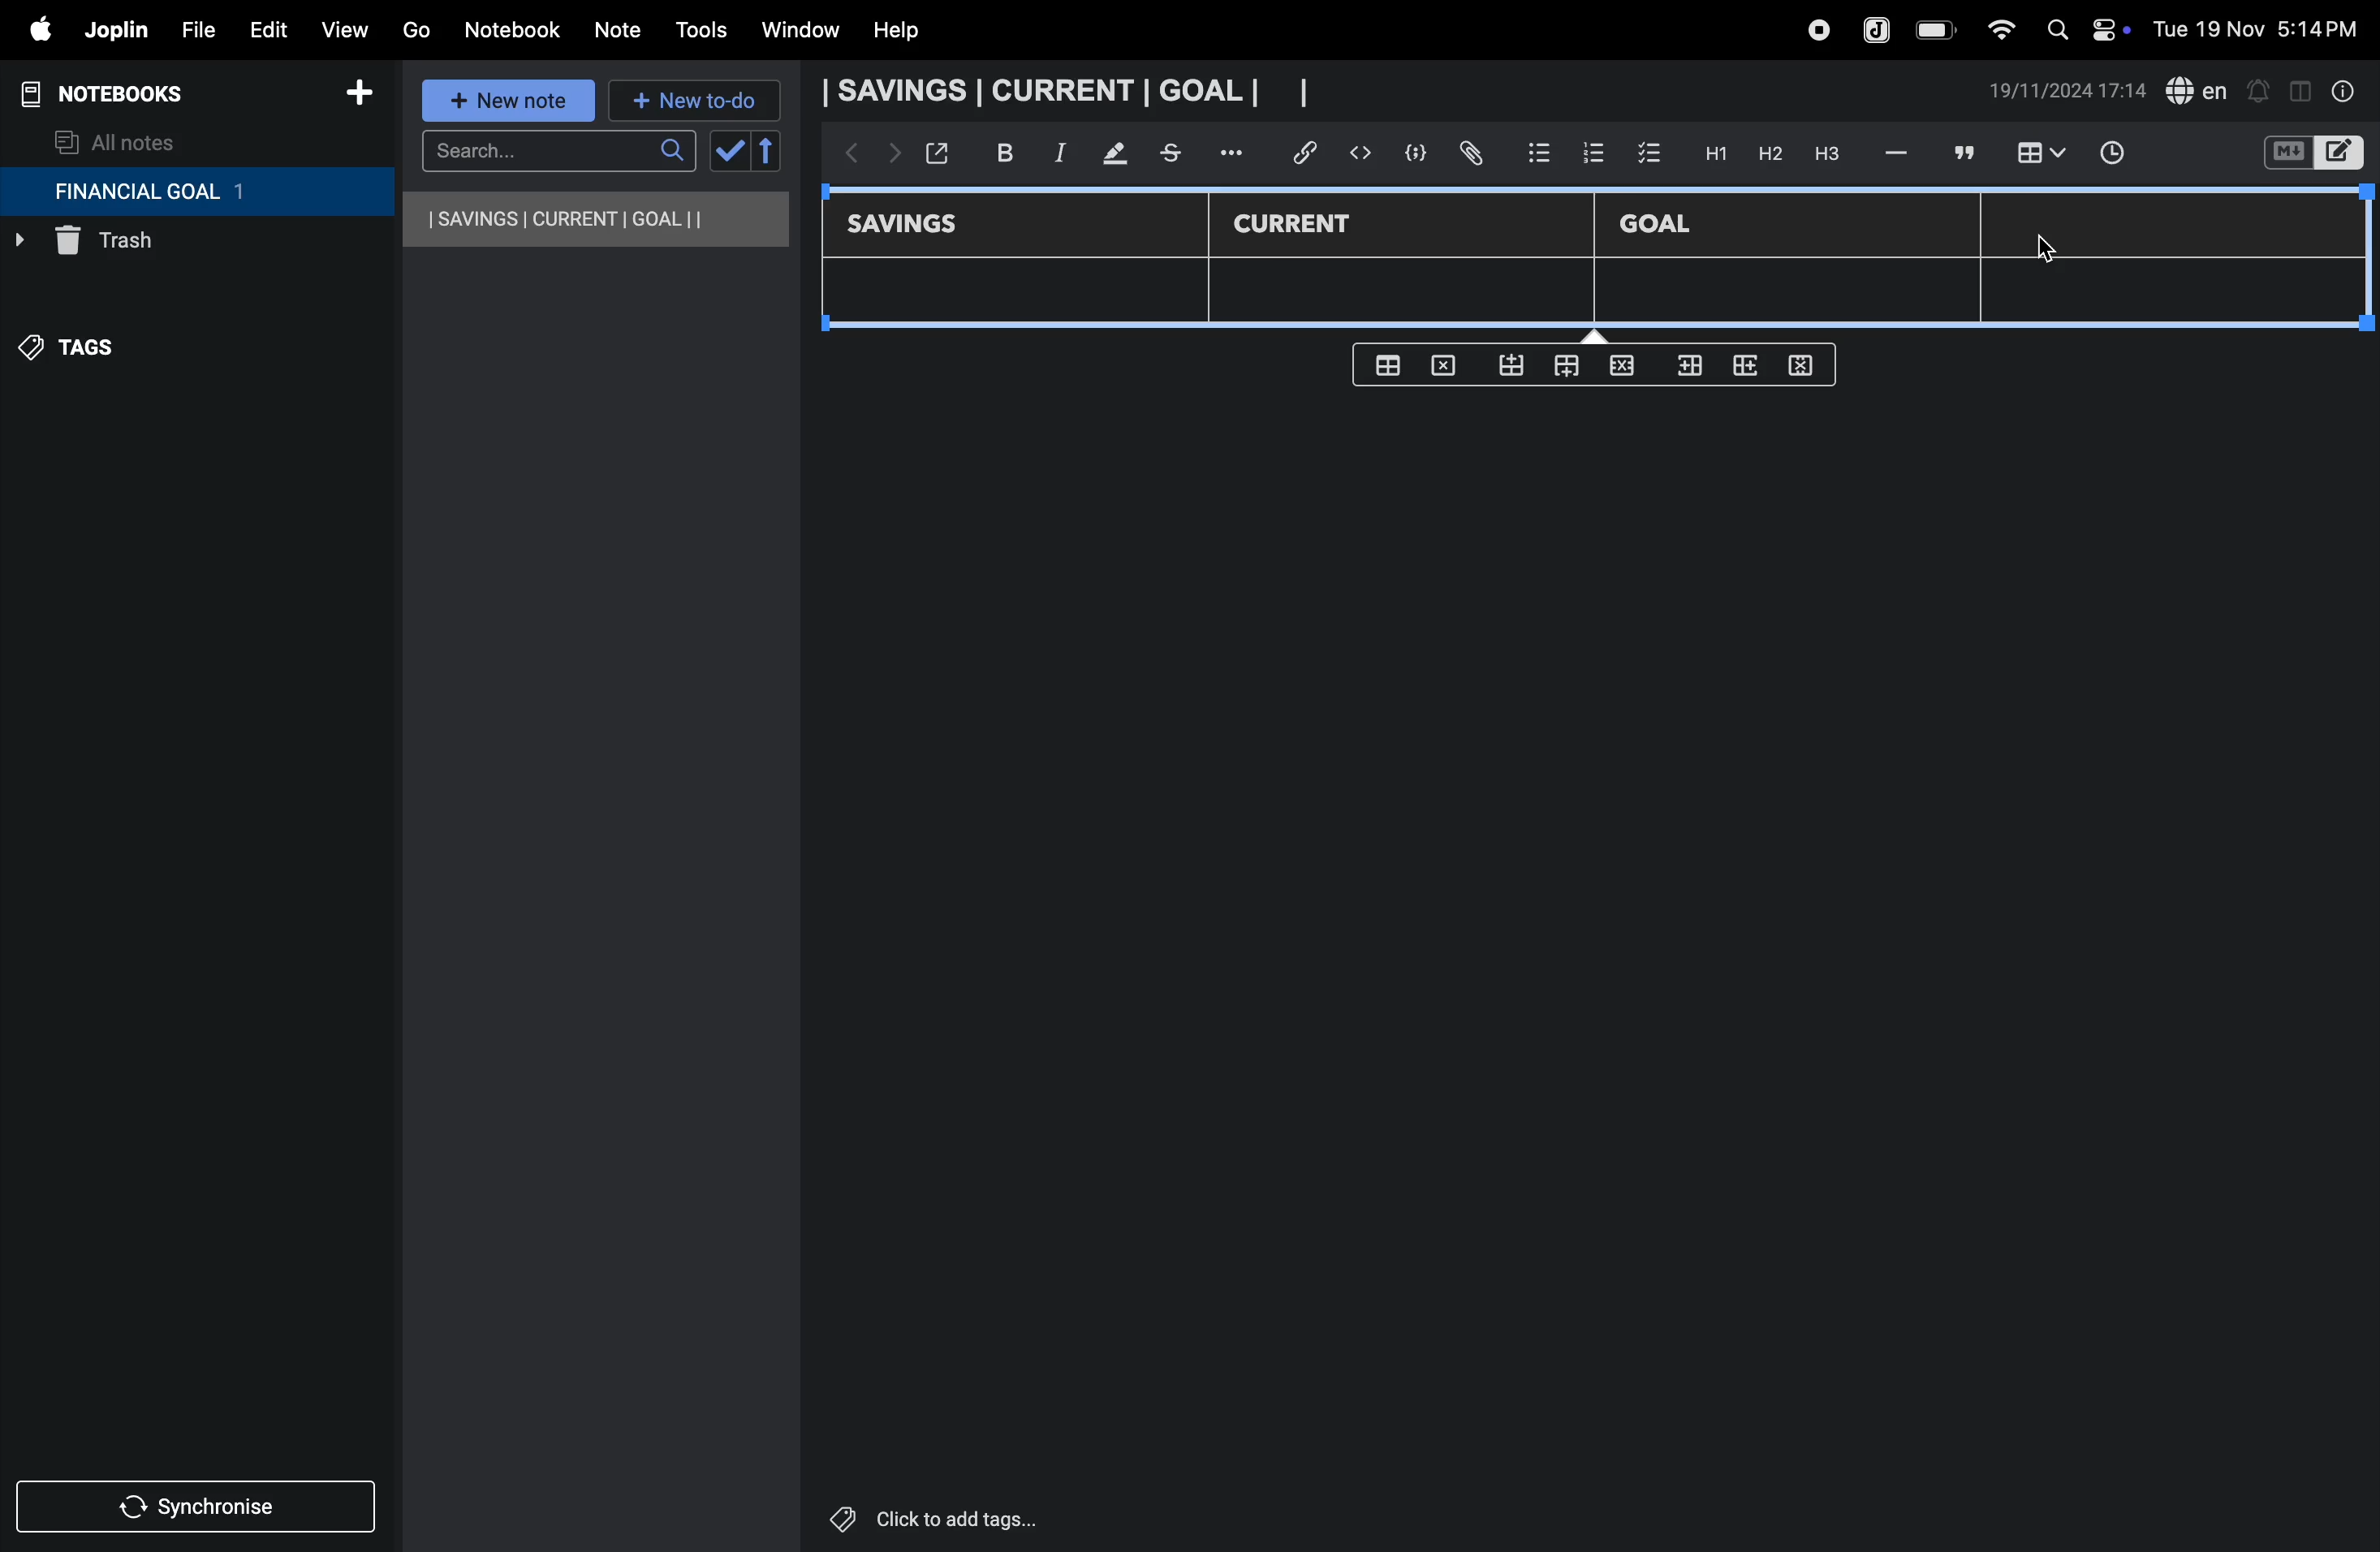 This screenshot has width=2380, height=1552. Describe the element at coordinates (117, 141) in the screenshot. I see `all notes` at that location.